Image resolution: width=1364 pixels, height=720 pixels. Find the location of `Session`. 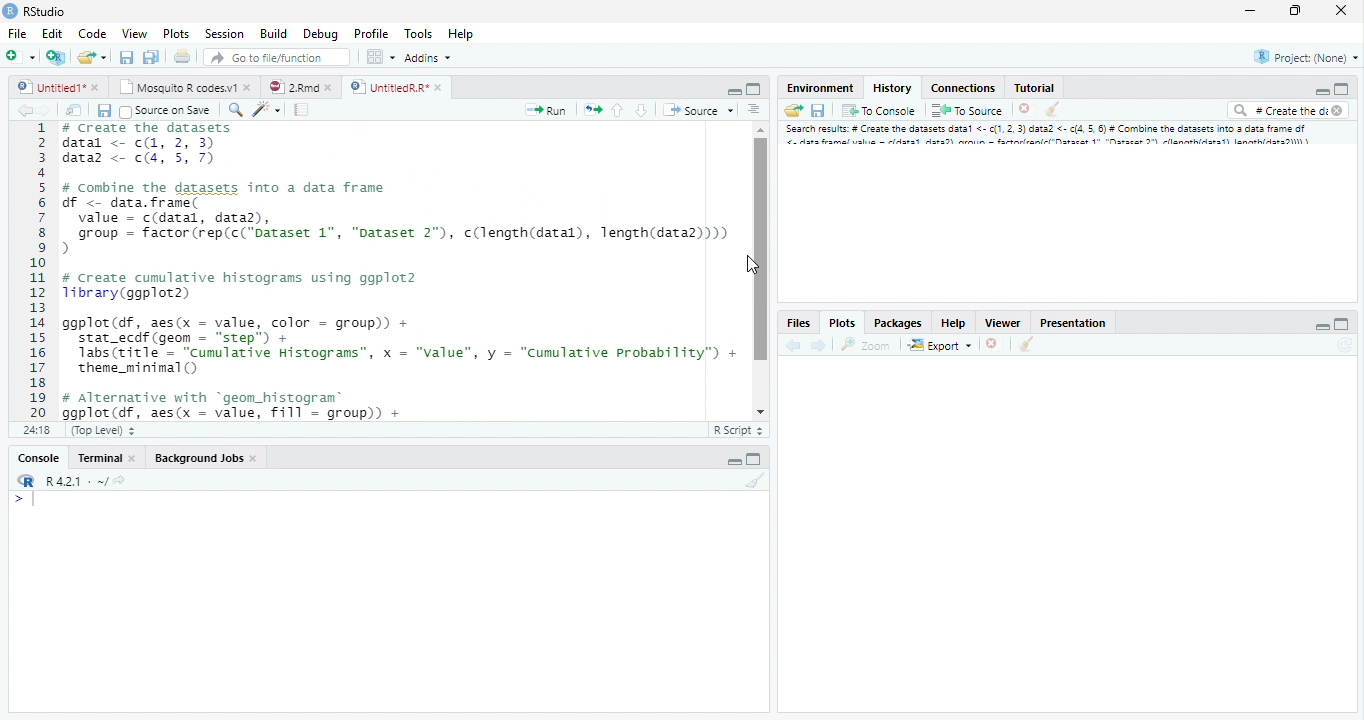

Session is located at coordinates (227, 34).